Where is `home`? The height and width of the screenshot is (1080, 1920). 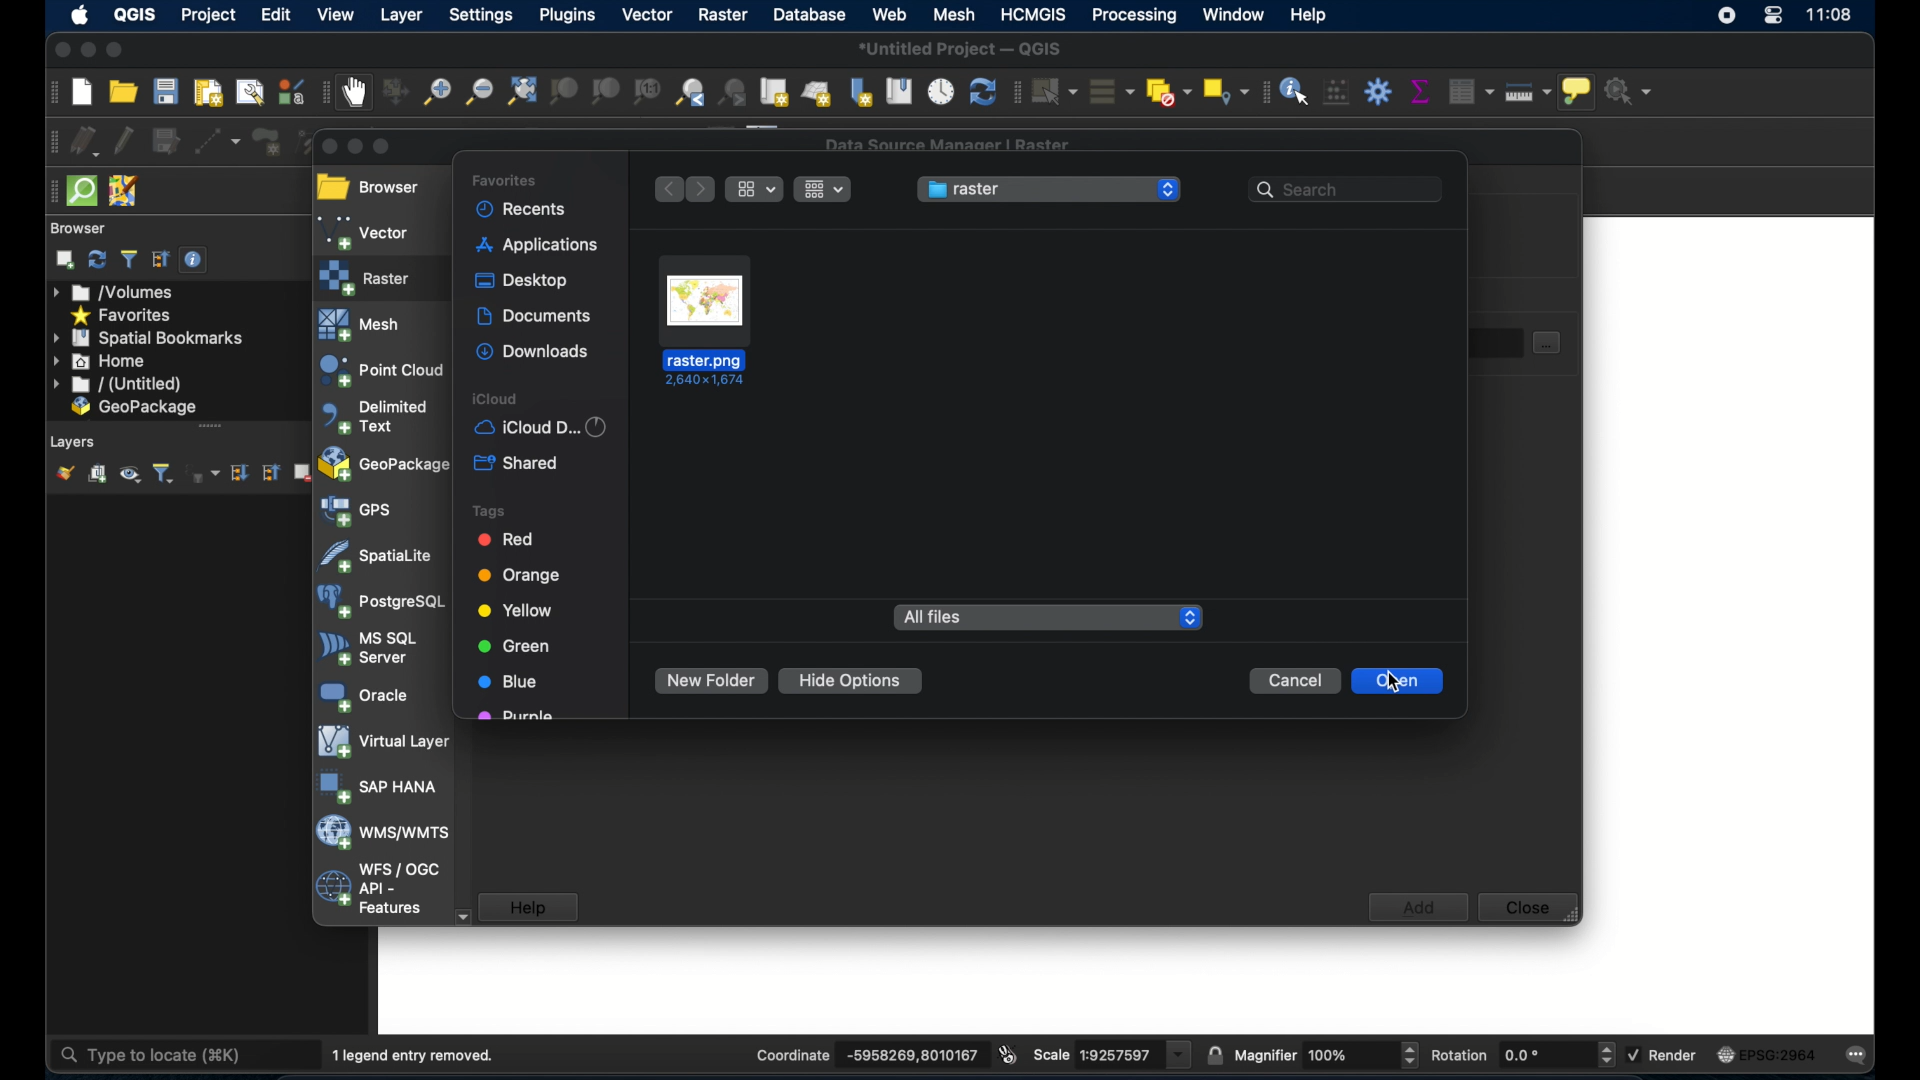
home is located at coordinates (101, 361).